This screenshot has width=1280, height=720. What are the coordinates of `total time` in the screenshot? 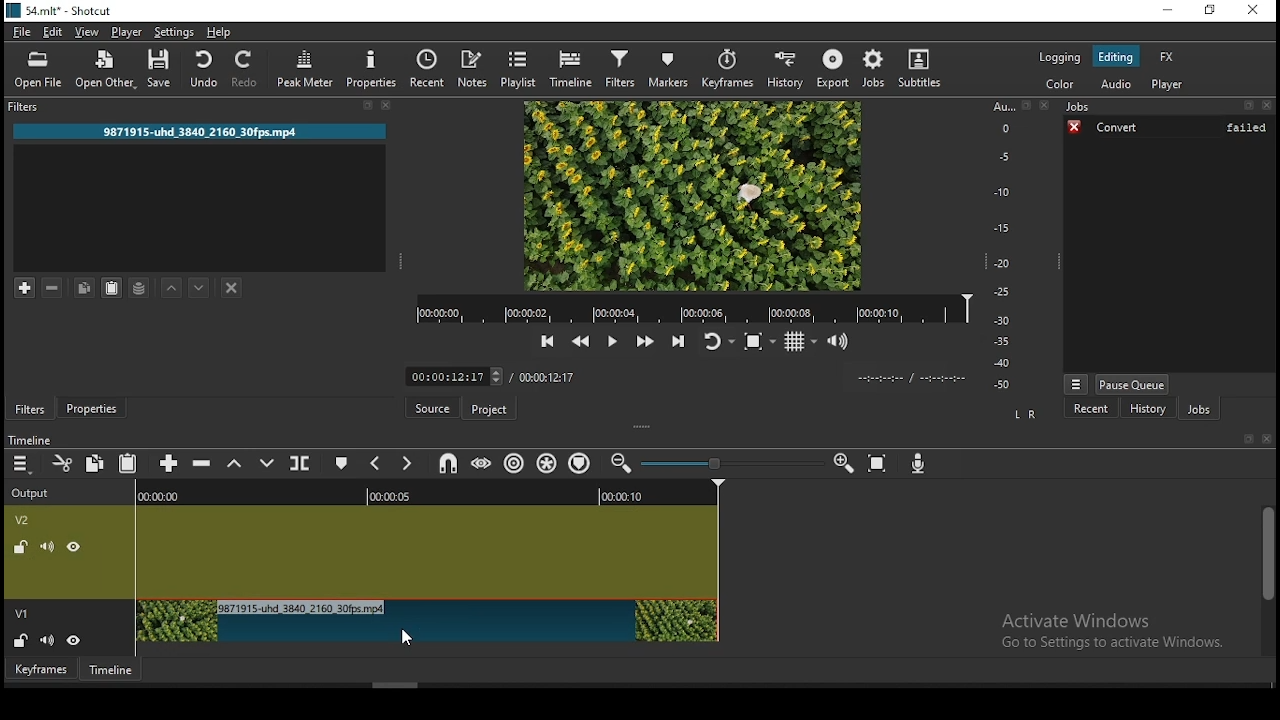 It's located at (547, 380).